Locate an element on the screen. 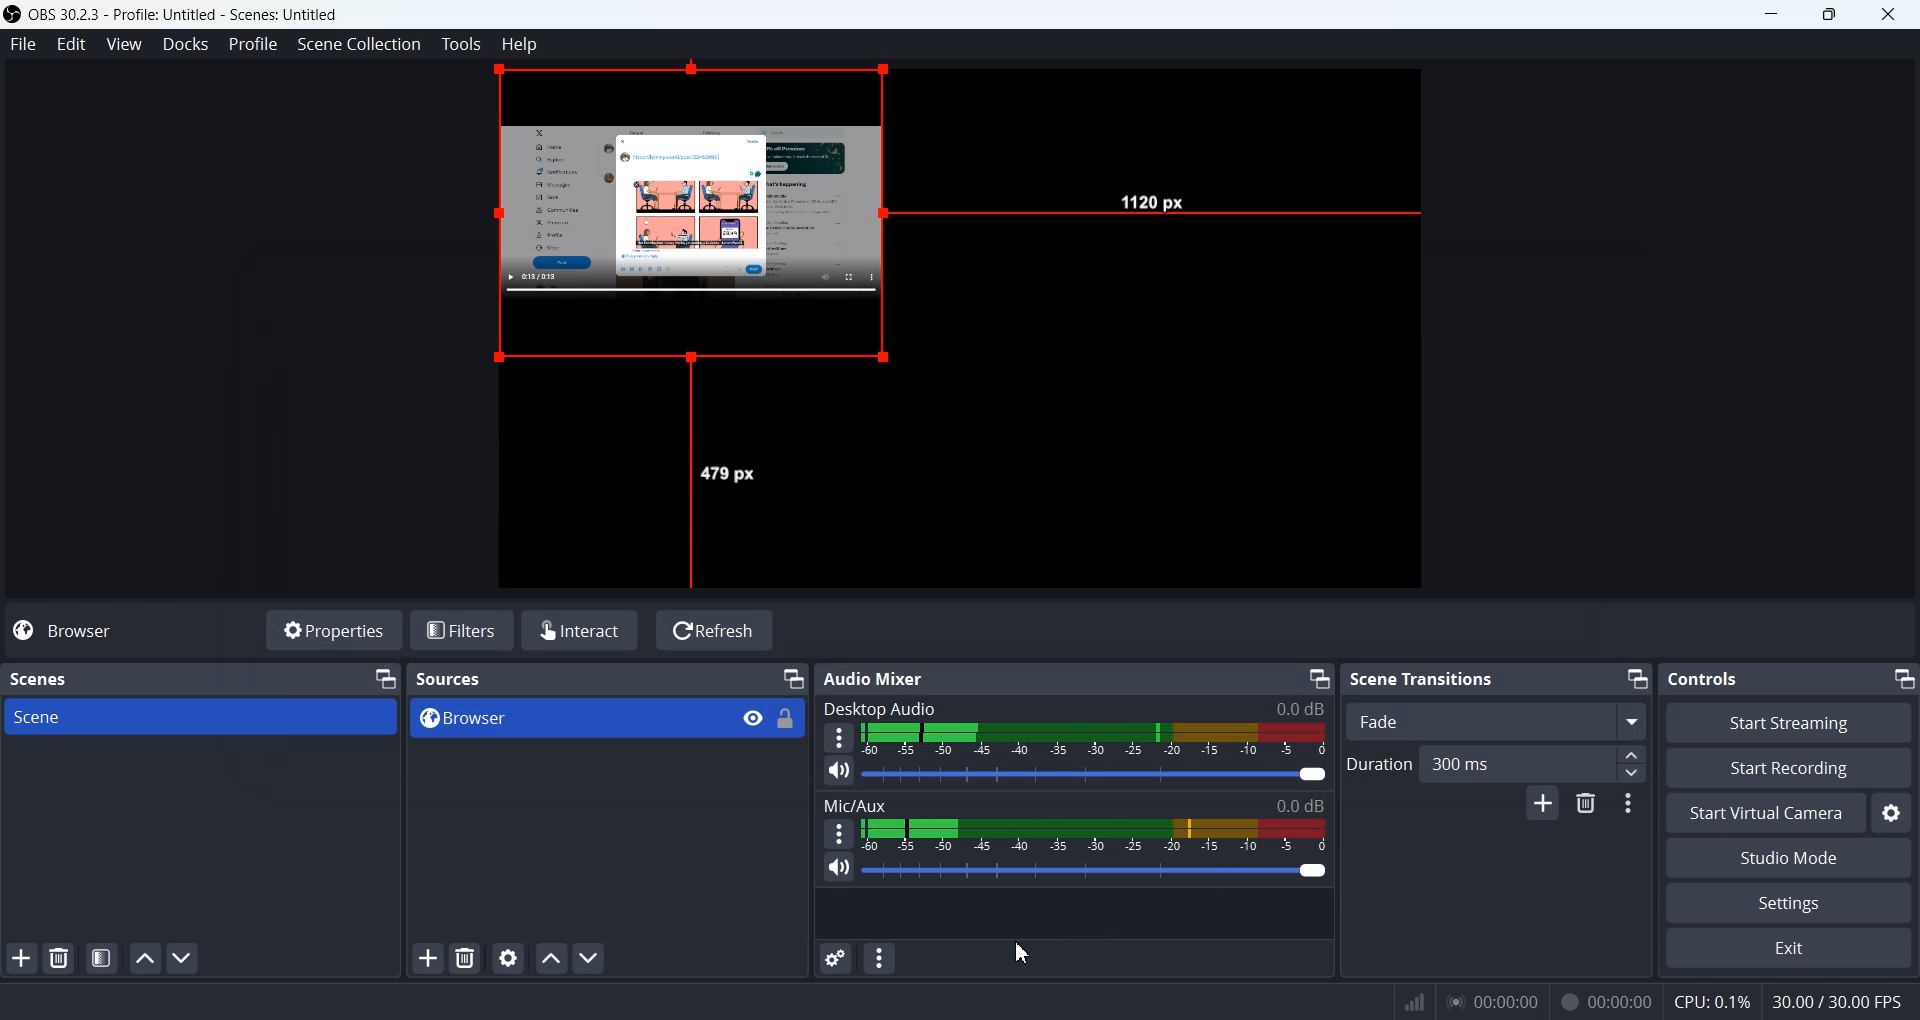 This screenshot has height=1020, width=1920. More is located at coordinates (839, 737).